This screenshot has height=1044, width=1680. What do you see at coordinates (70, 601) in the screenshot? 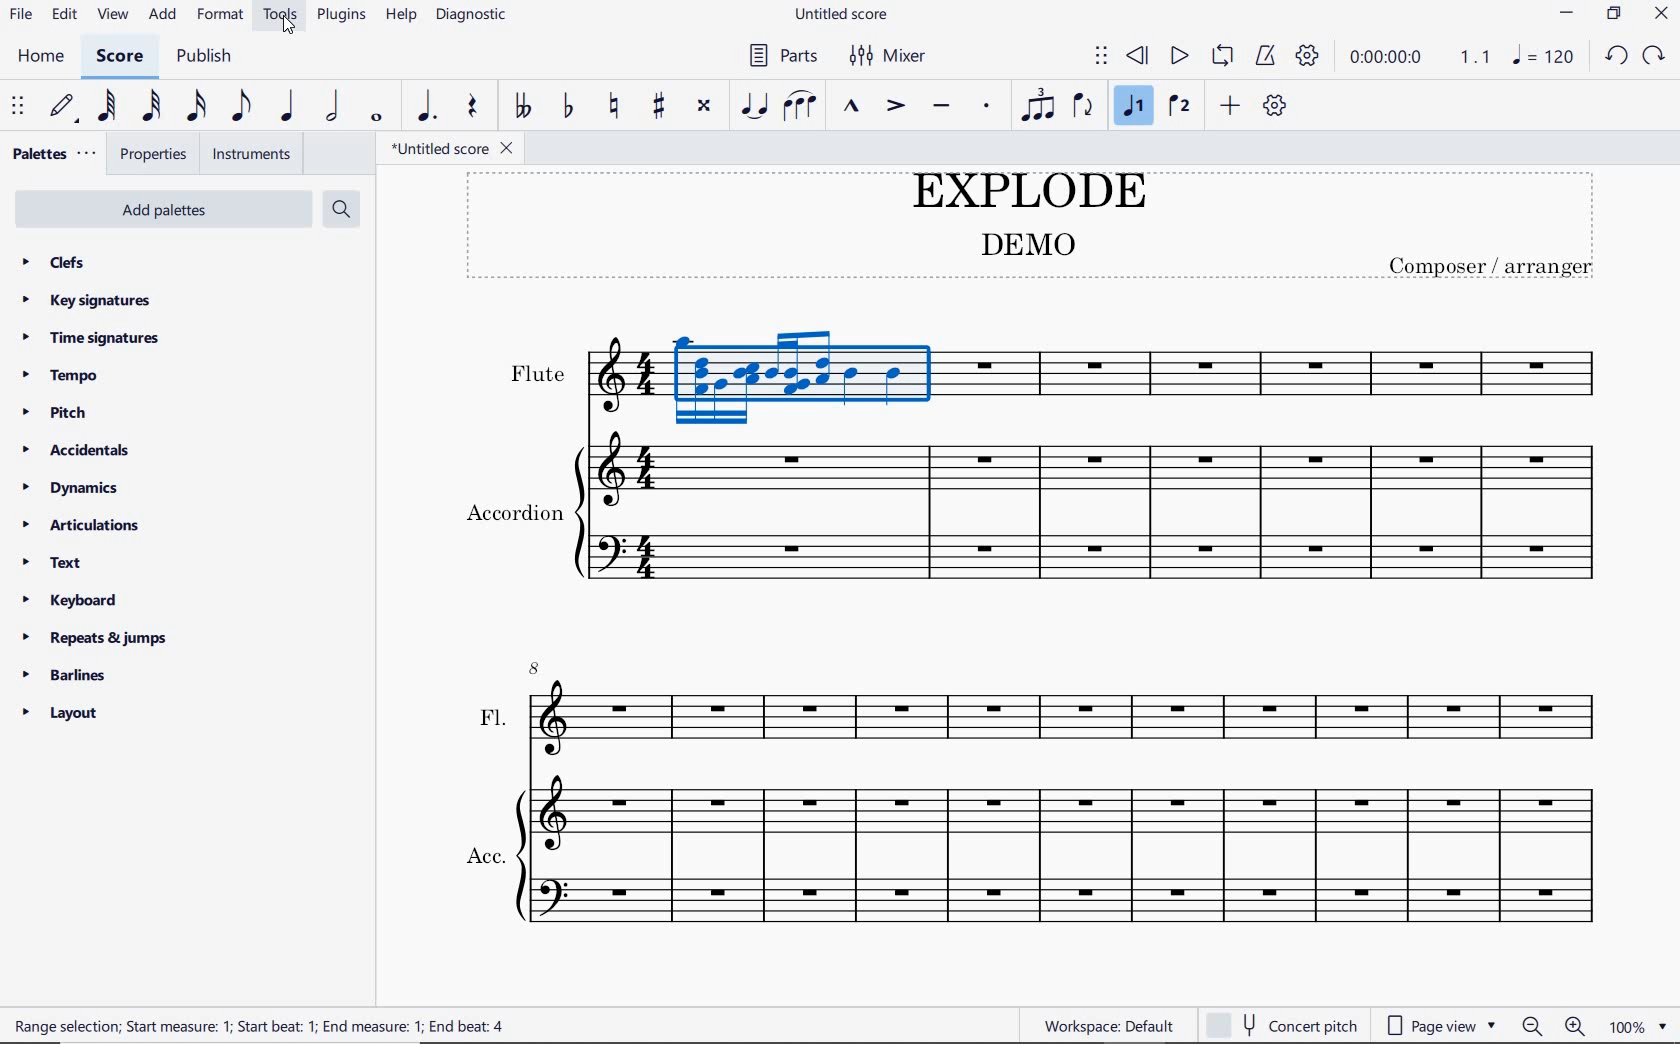
I see `keyboard` at bounding box center [70, 601].